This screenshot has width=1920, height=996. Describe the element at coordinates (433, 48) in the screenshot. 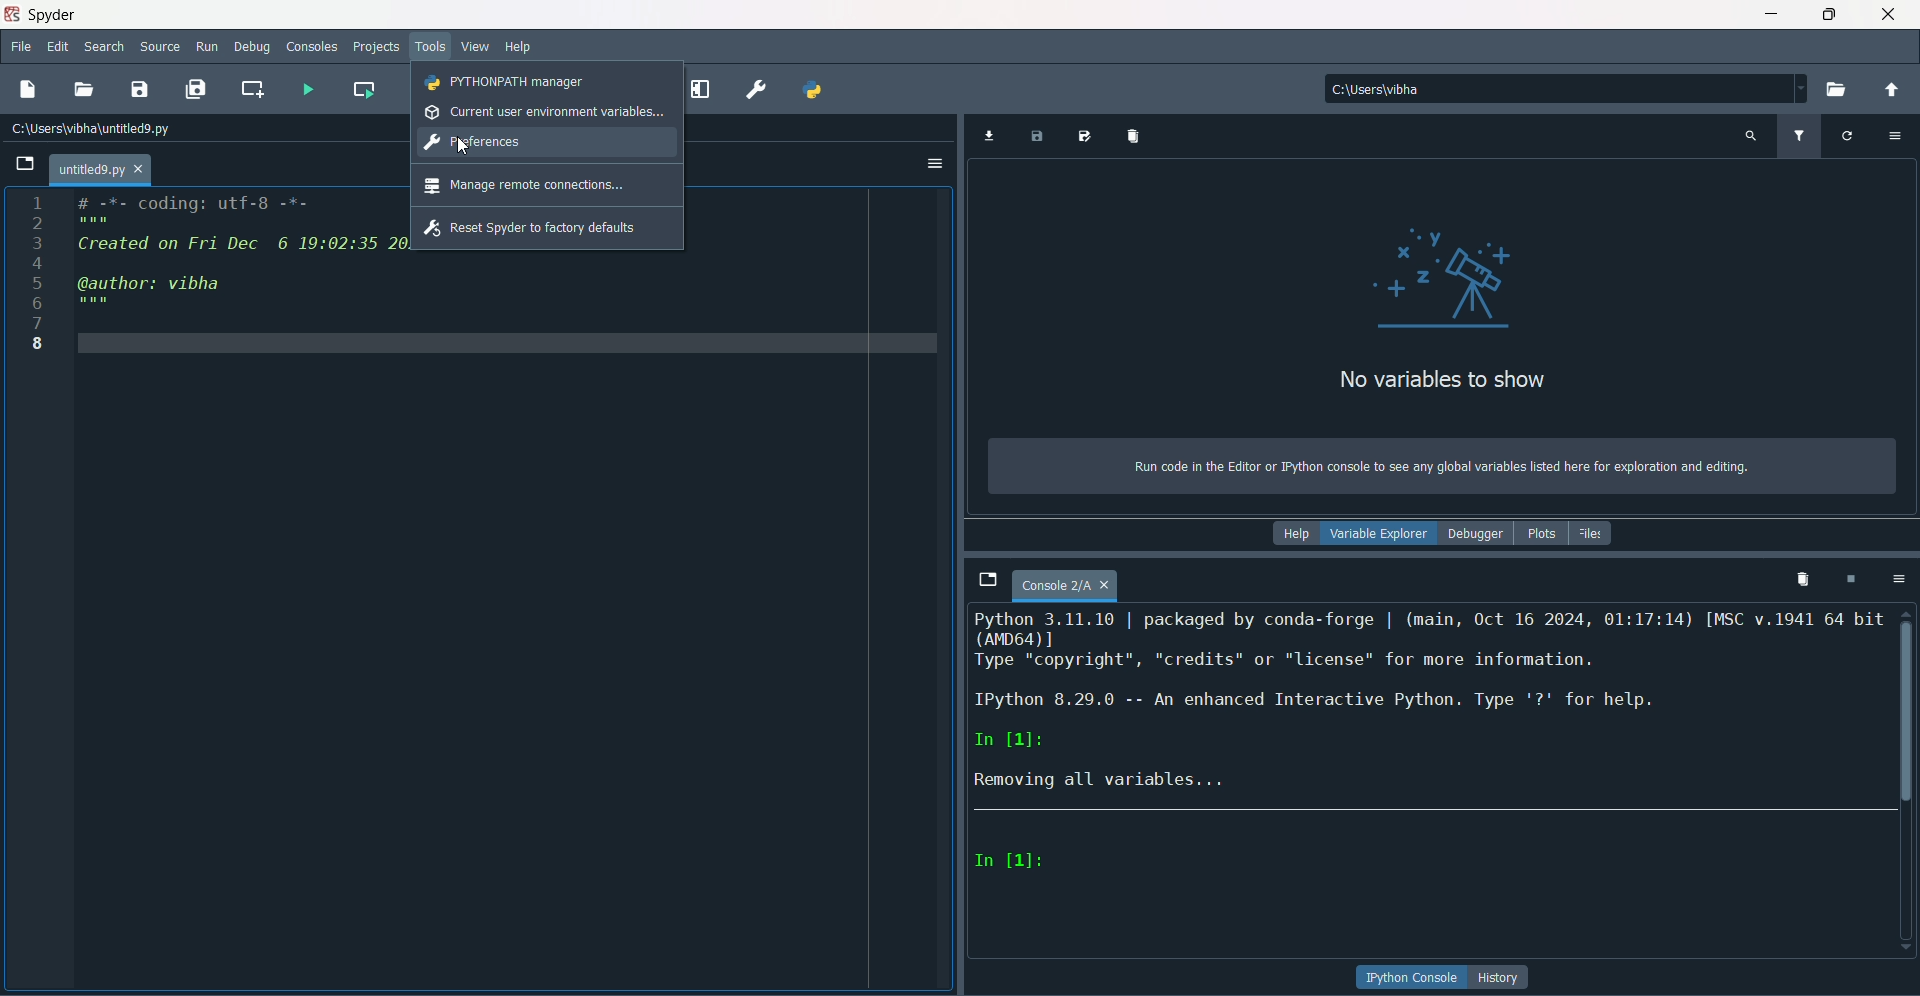

I see `tools` at that location.